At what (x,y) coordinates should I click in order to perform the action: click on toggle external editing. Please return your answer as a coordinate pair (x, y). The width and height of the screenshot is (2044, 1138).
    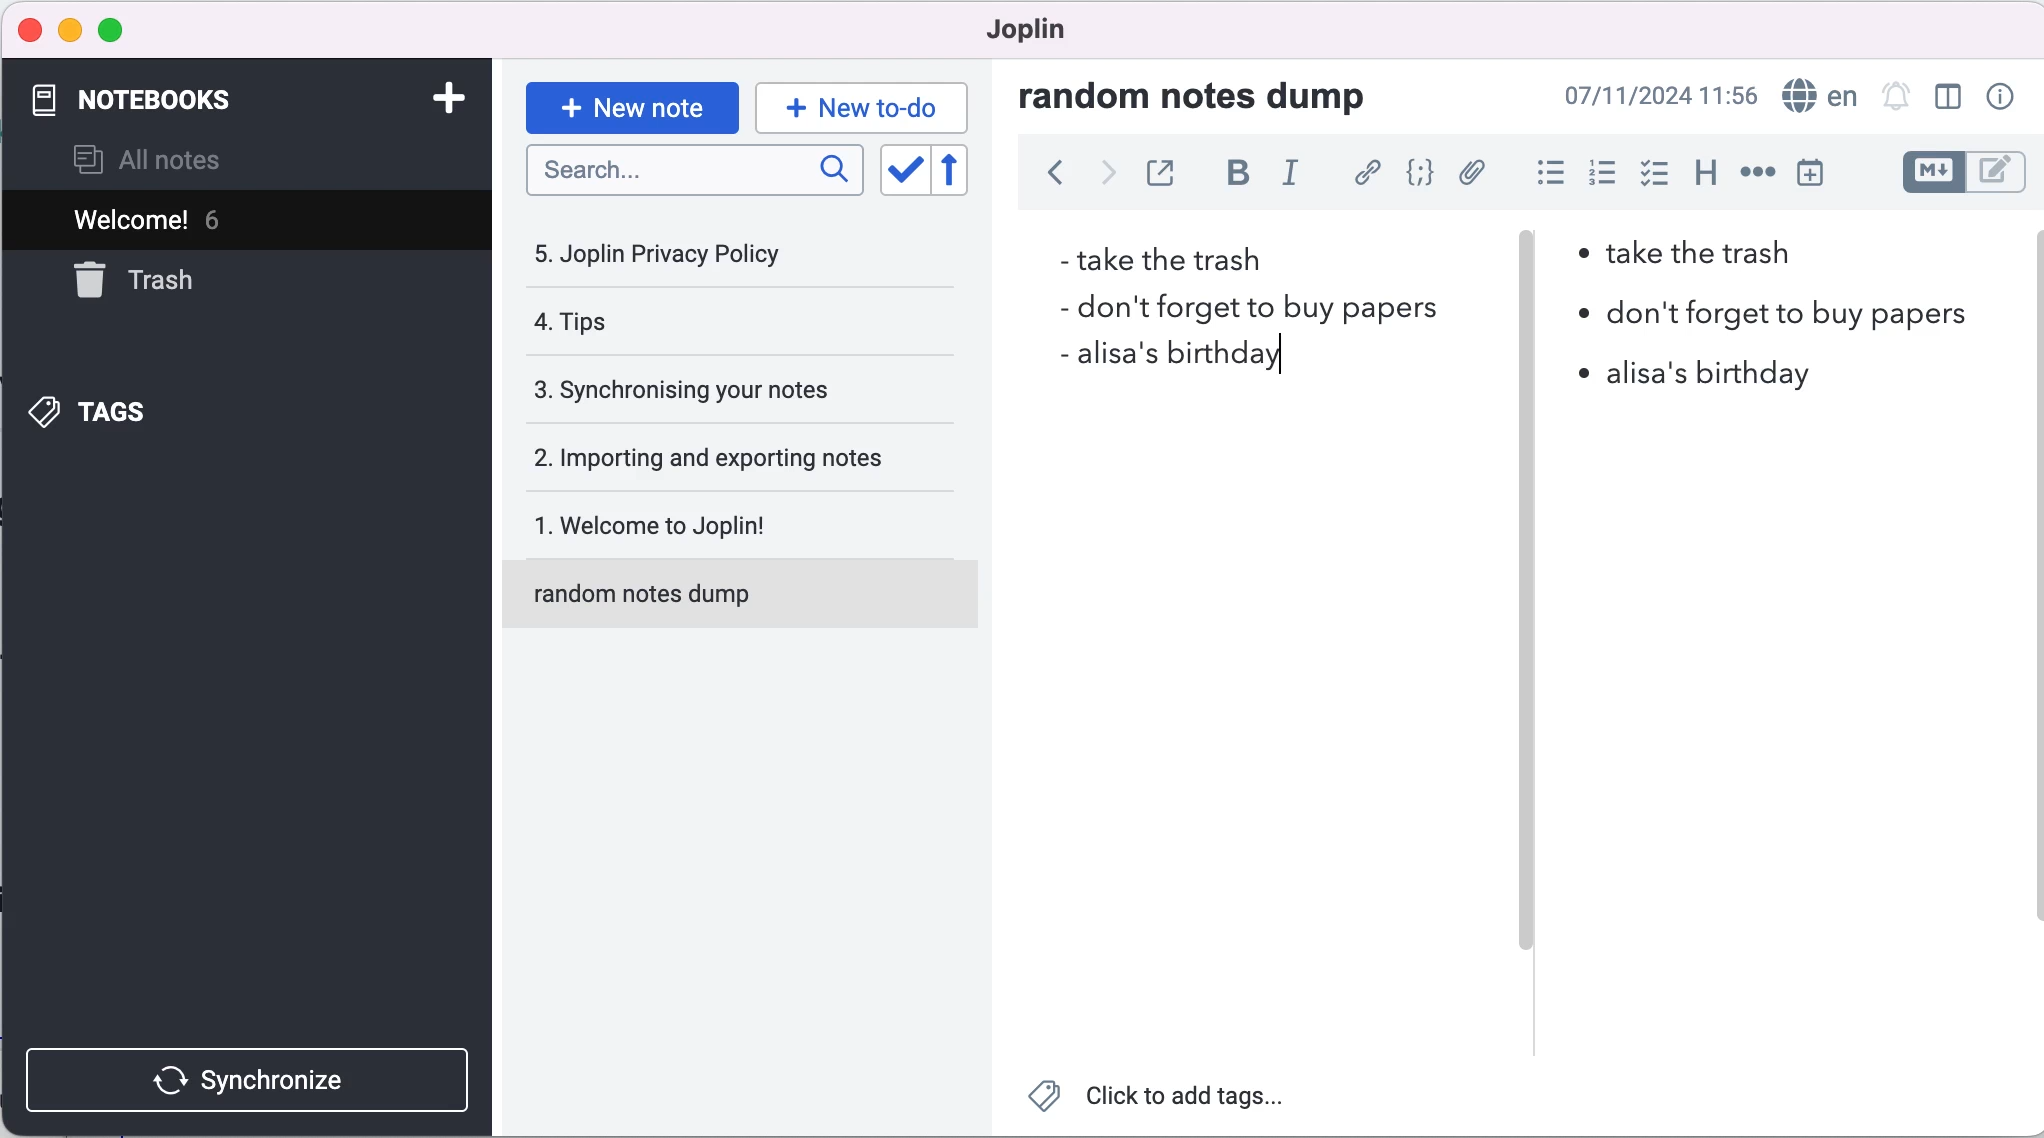
    Looking at the image, I should click on (1160, 175).